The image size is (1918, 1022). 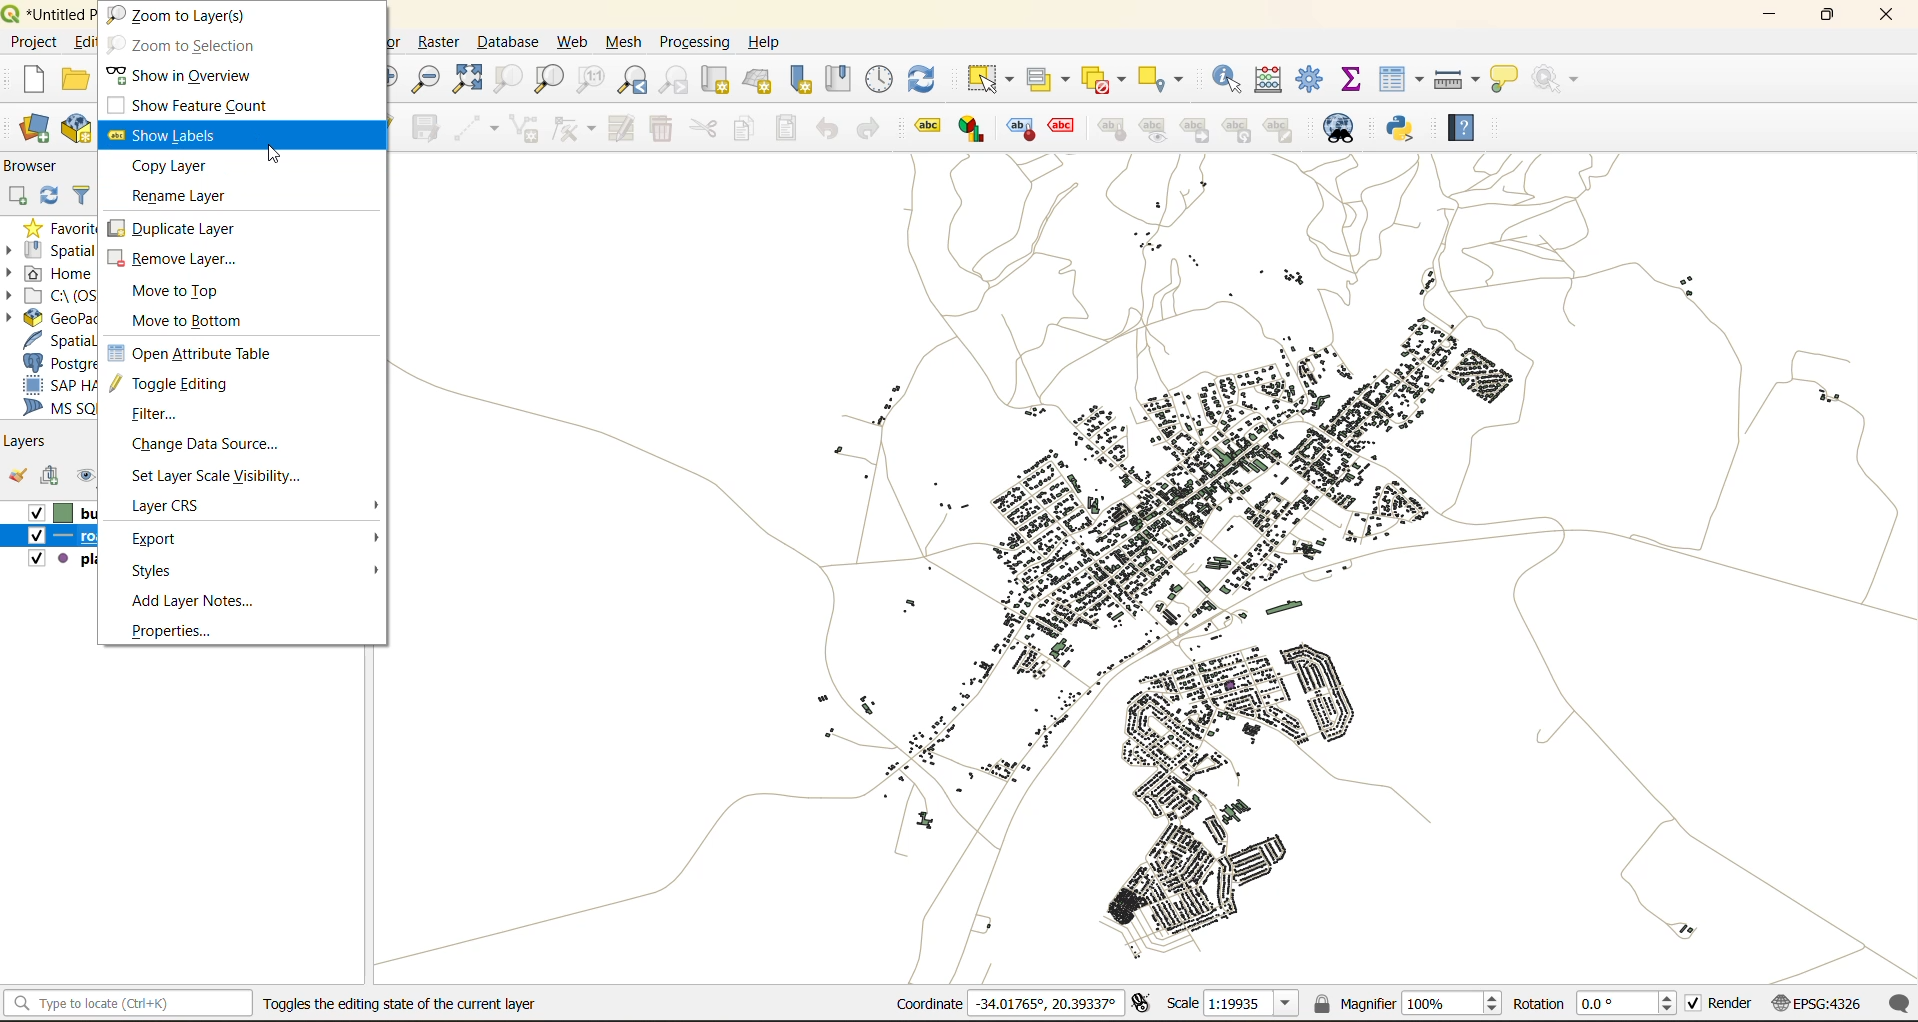 I want to click on refresh, so click(x=51, y=196).